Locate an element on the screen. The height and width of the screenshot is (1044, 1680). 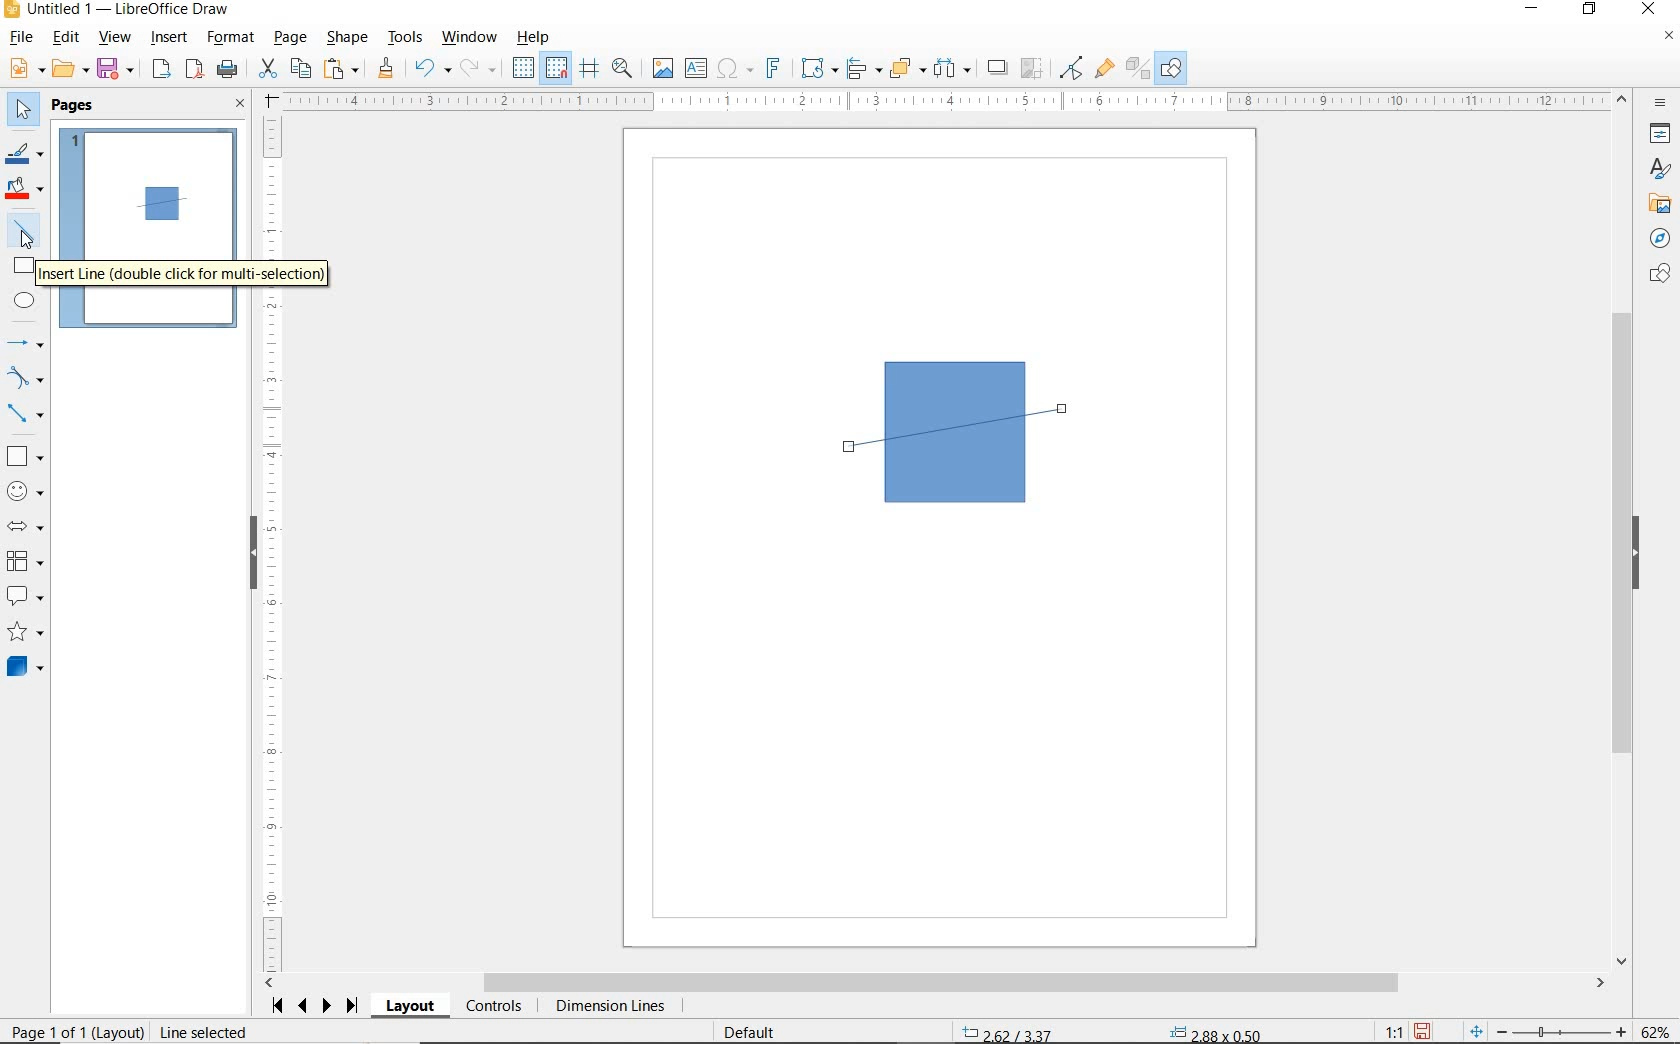
ARRANGE is located at coordinates (908, 67).